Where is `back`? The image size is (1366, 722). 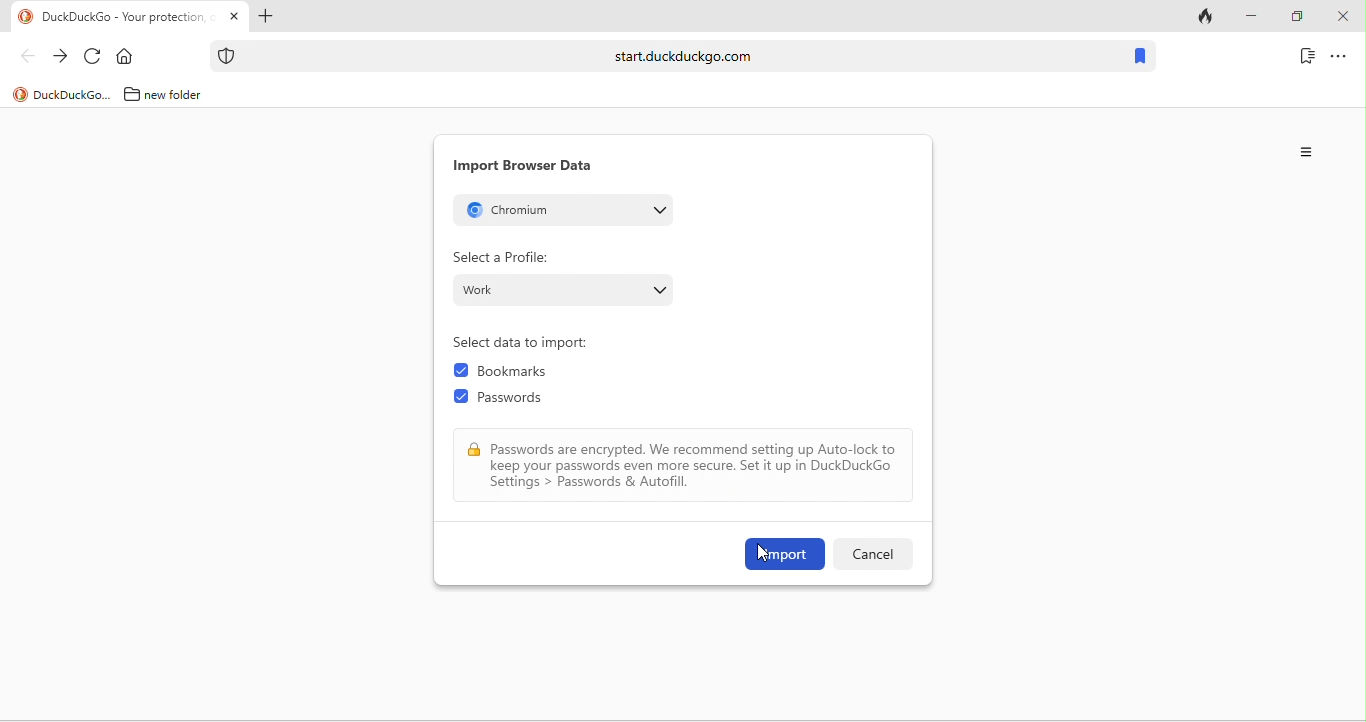 back is located at coordinates (27, 55).